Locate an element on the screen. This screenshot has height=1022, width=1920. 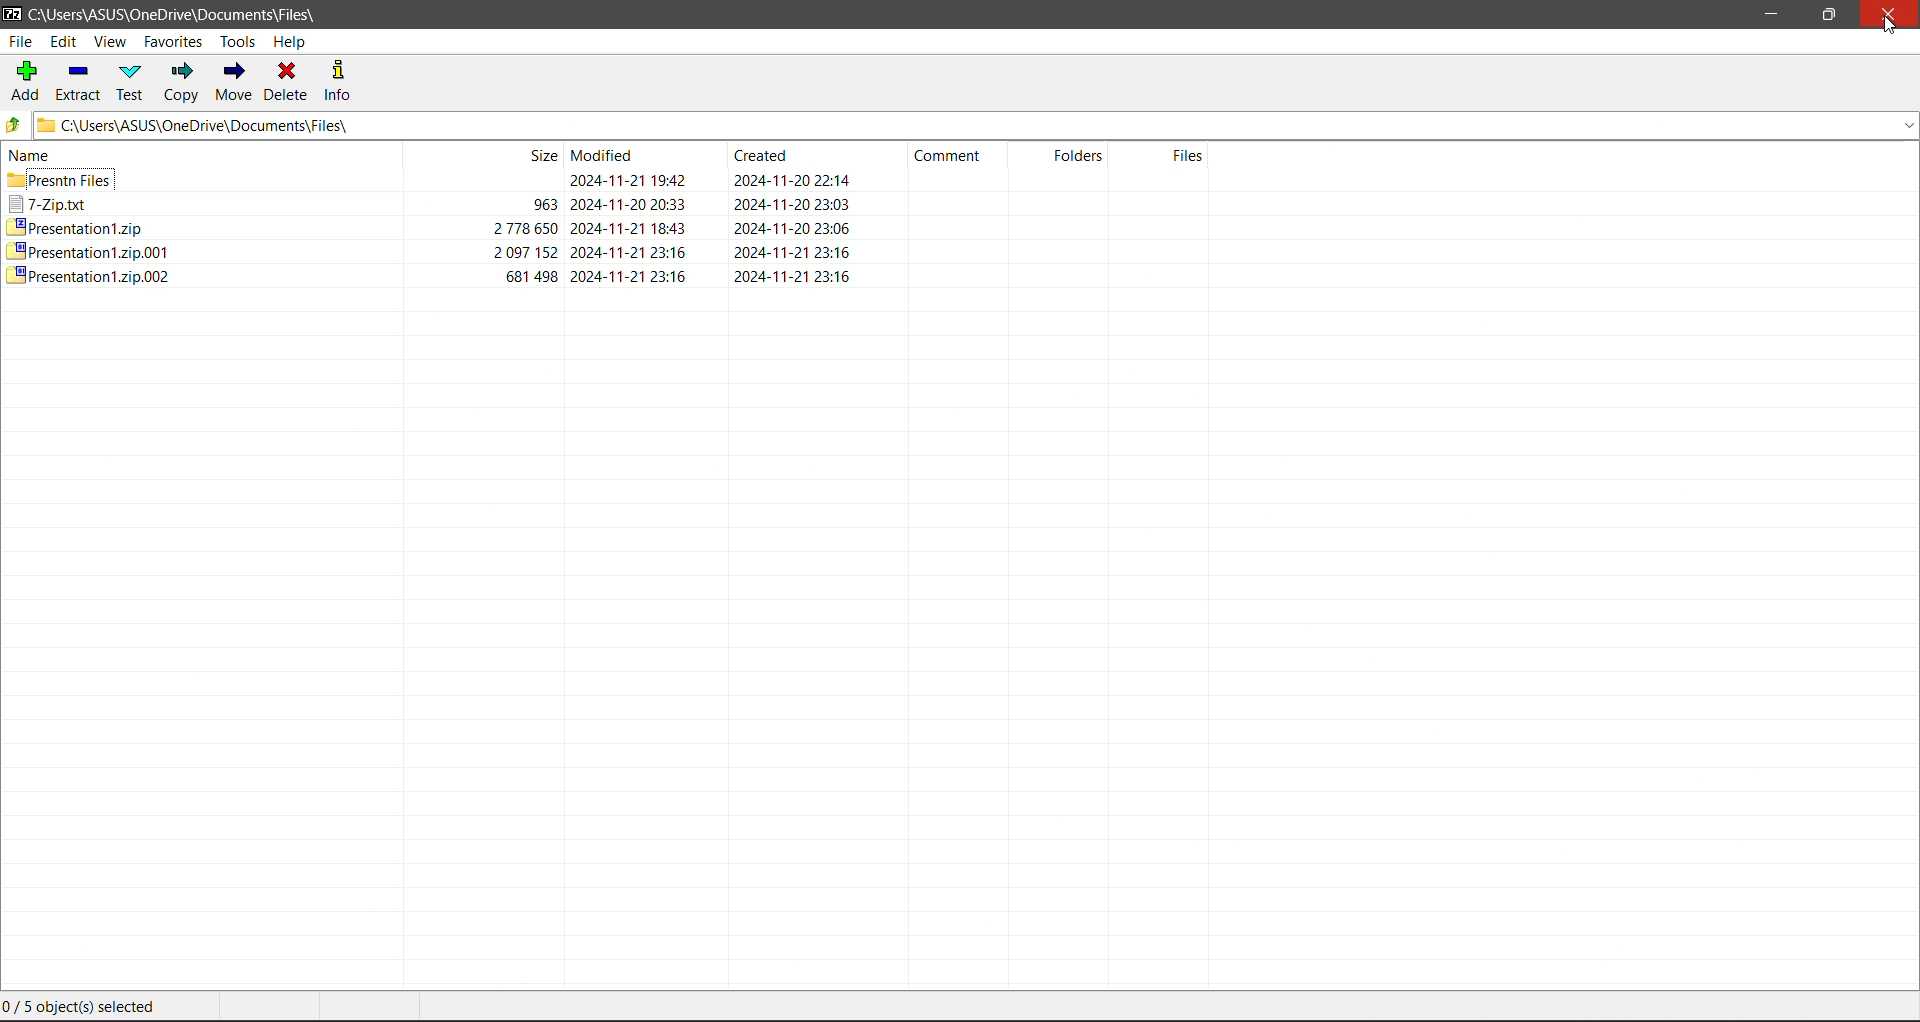
name is located at coordinates (35, 159).